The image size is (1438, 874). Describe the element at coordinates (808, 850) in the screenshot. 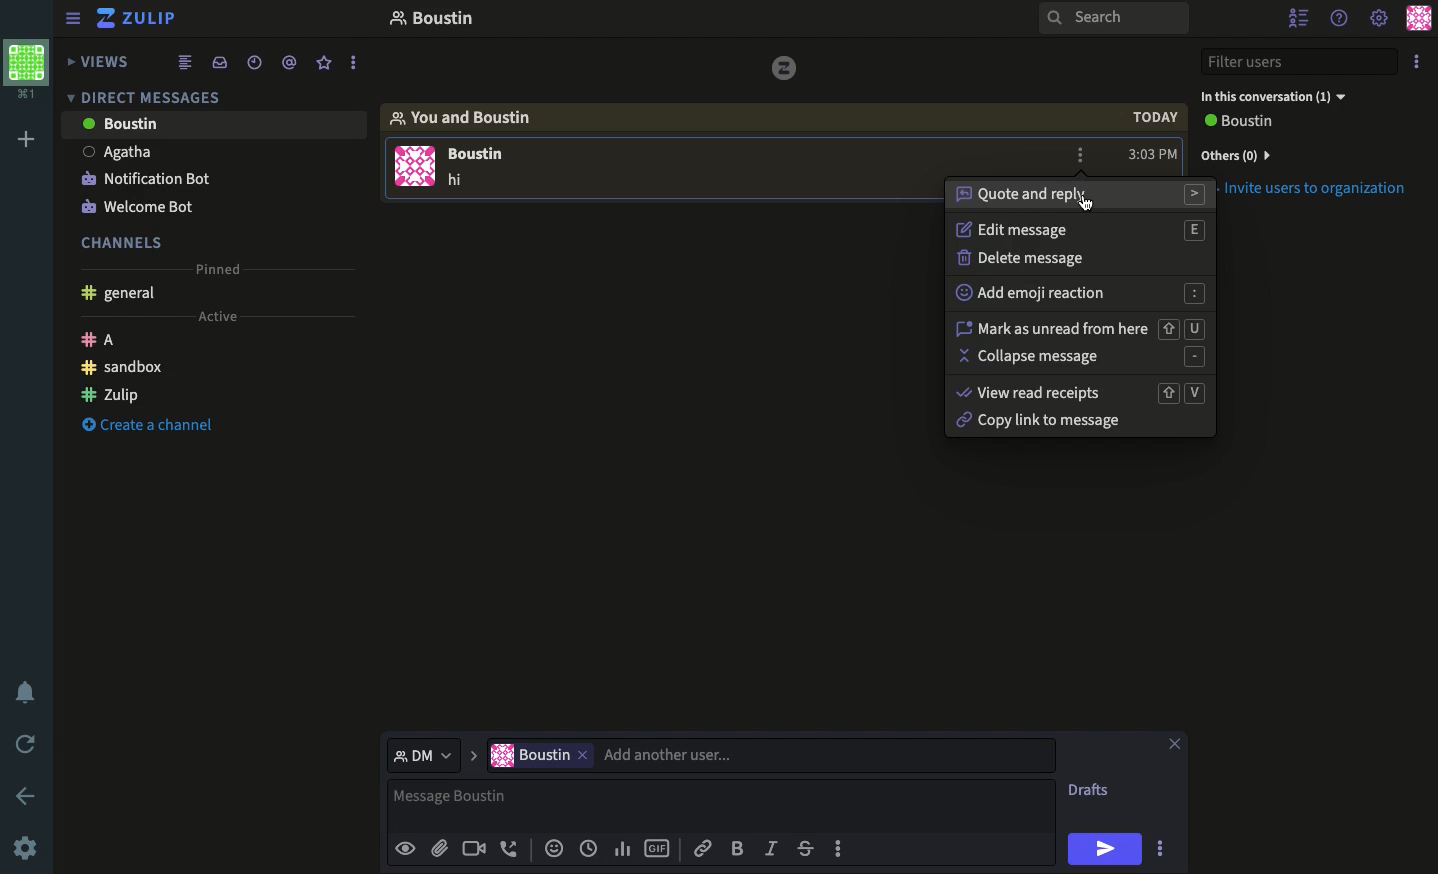

I see `Strikethrough ` at that location.